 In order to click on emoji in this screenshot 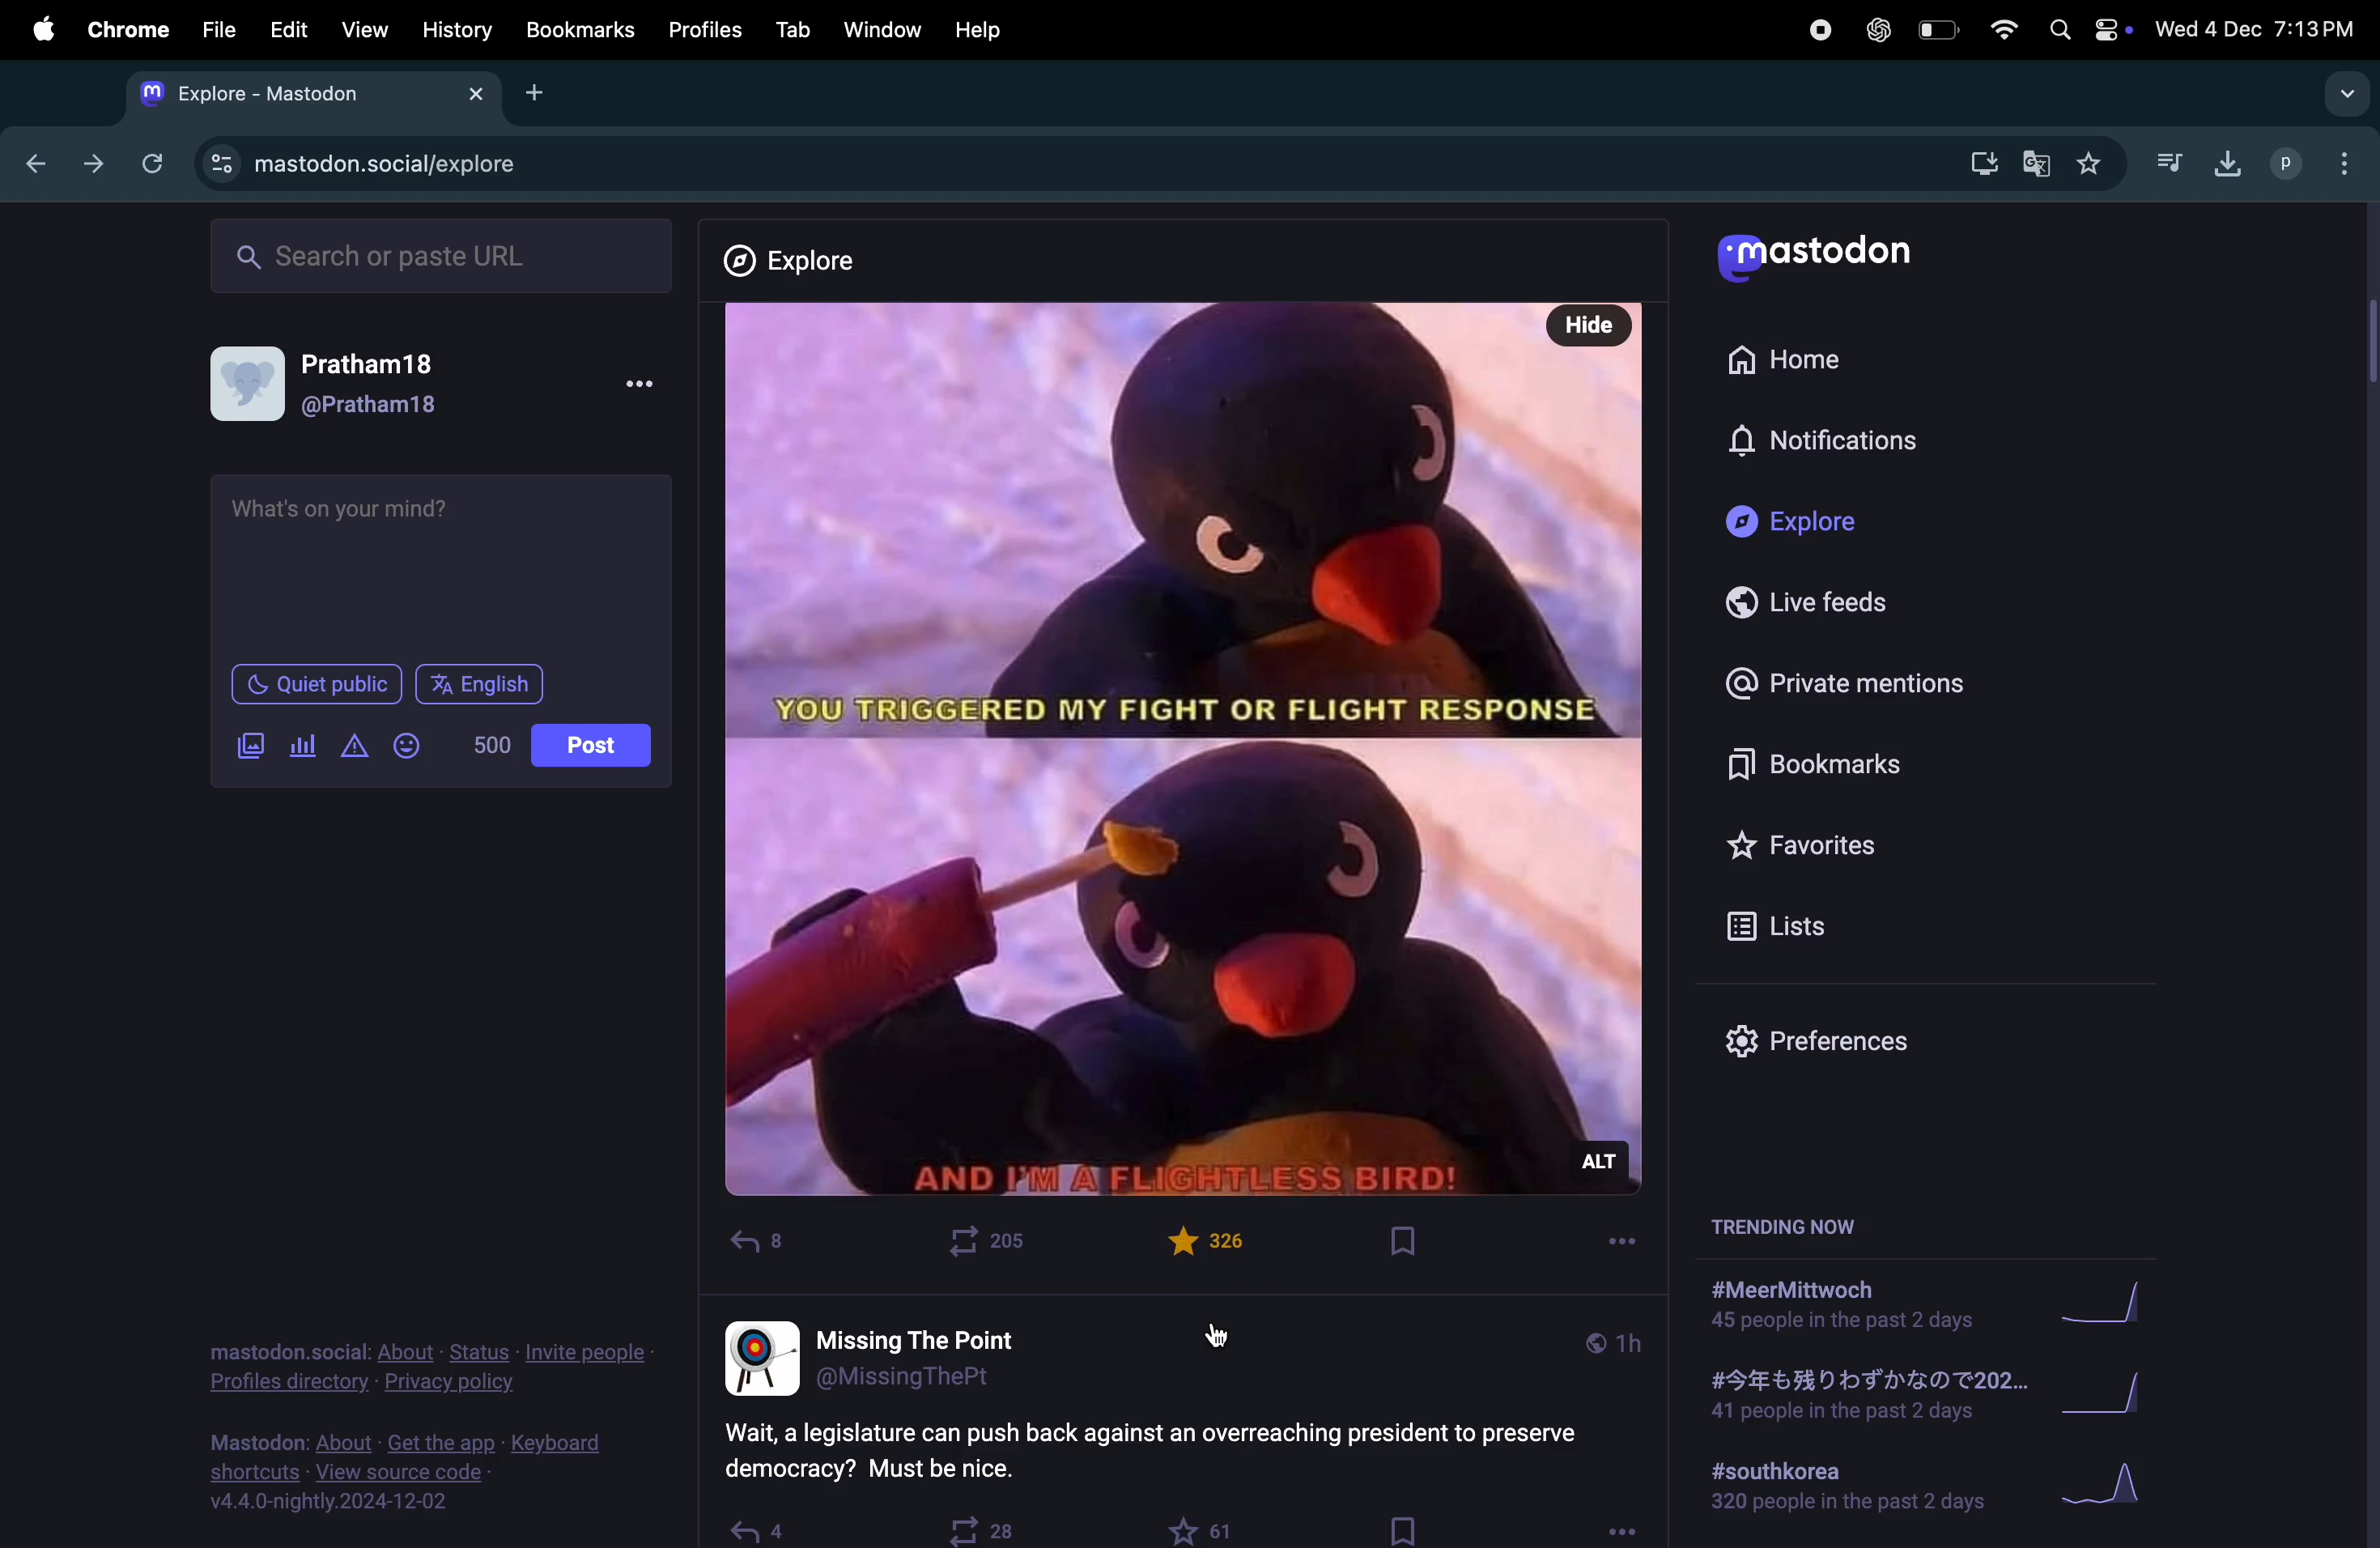, I will do `click(416, 744)`.